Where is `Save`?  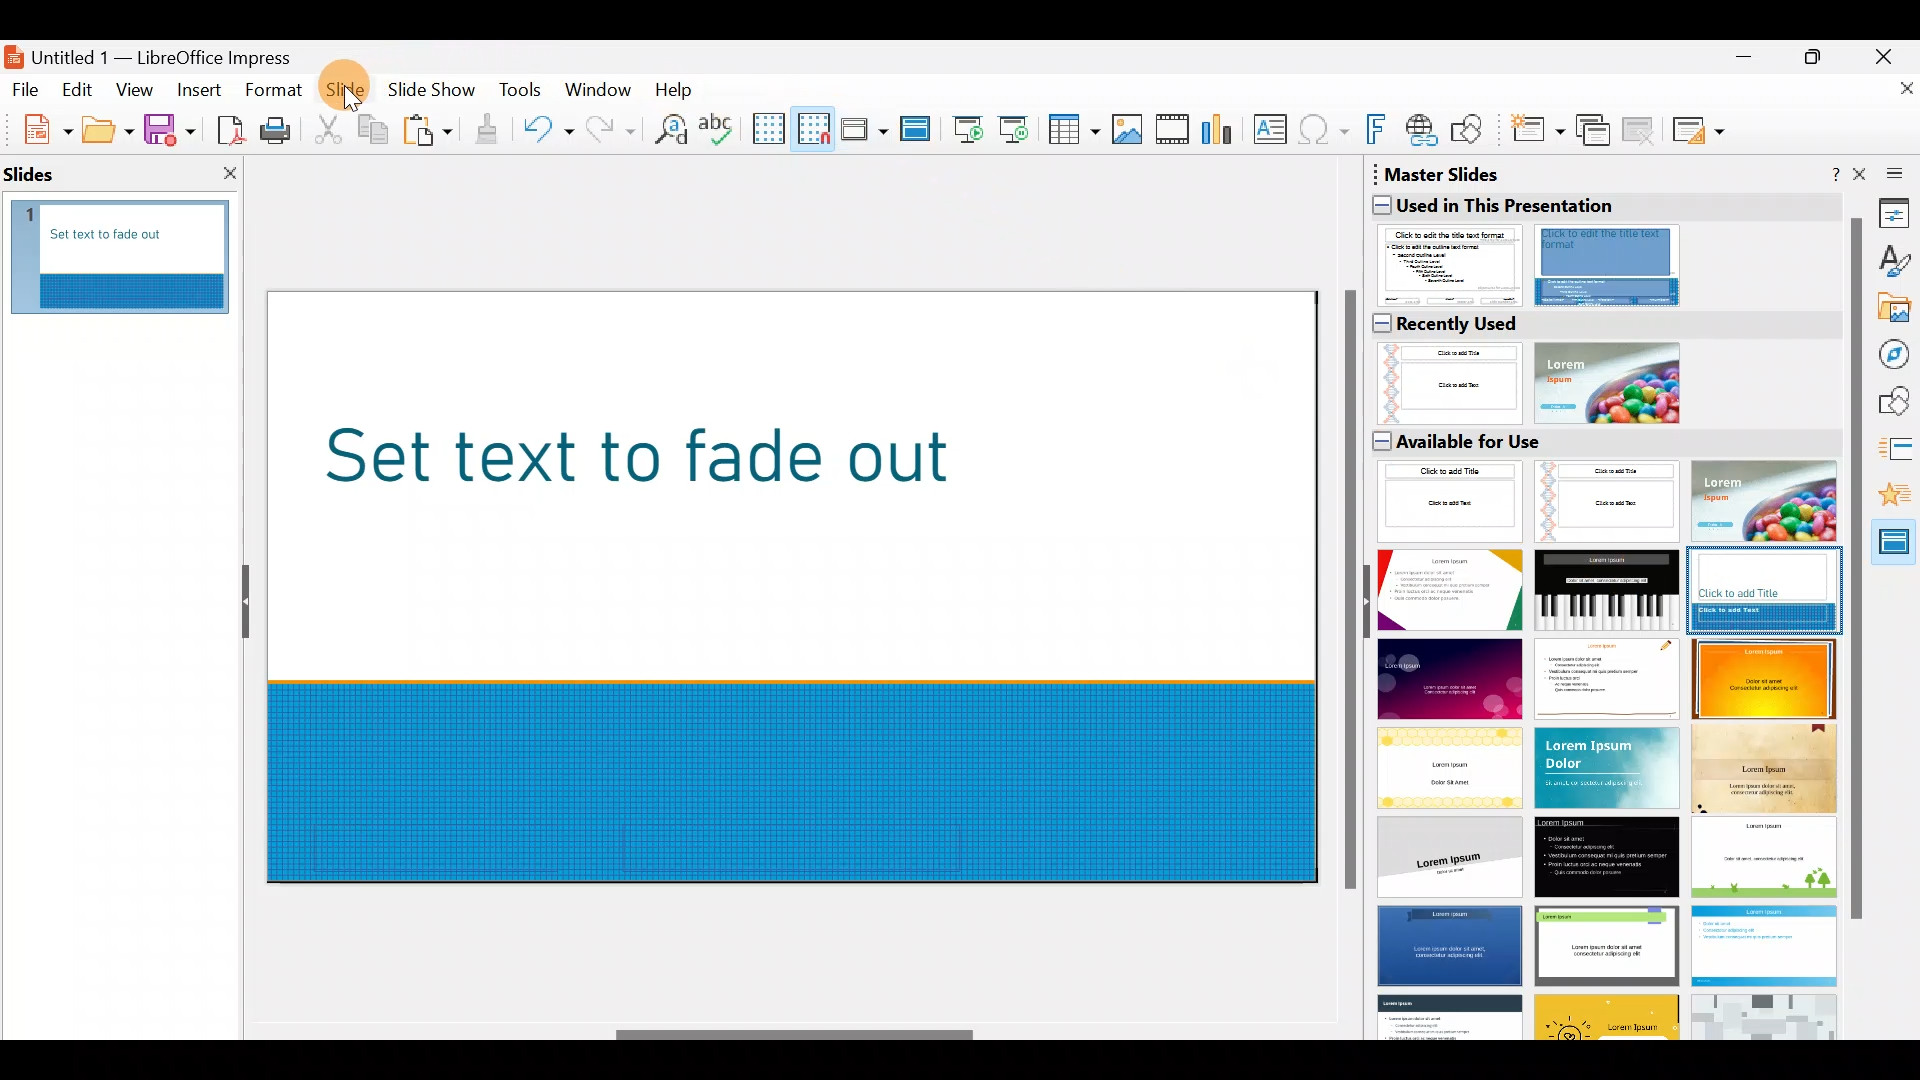
Save is located at coordinates (169, 128).